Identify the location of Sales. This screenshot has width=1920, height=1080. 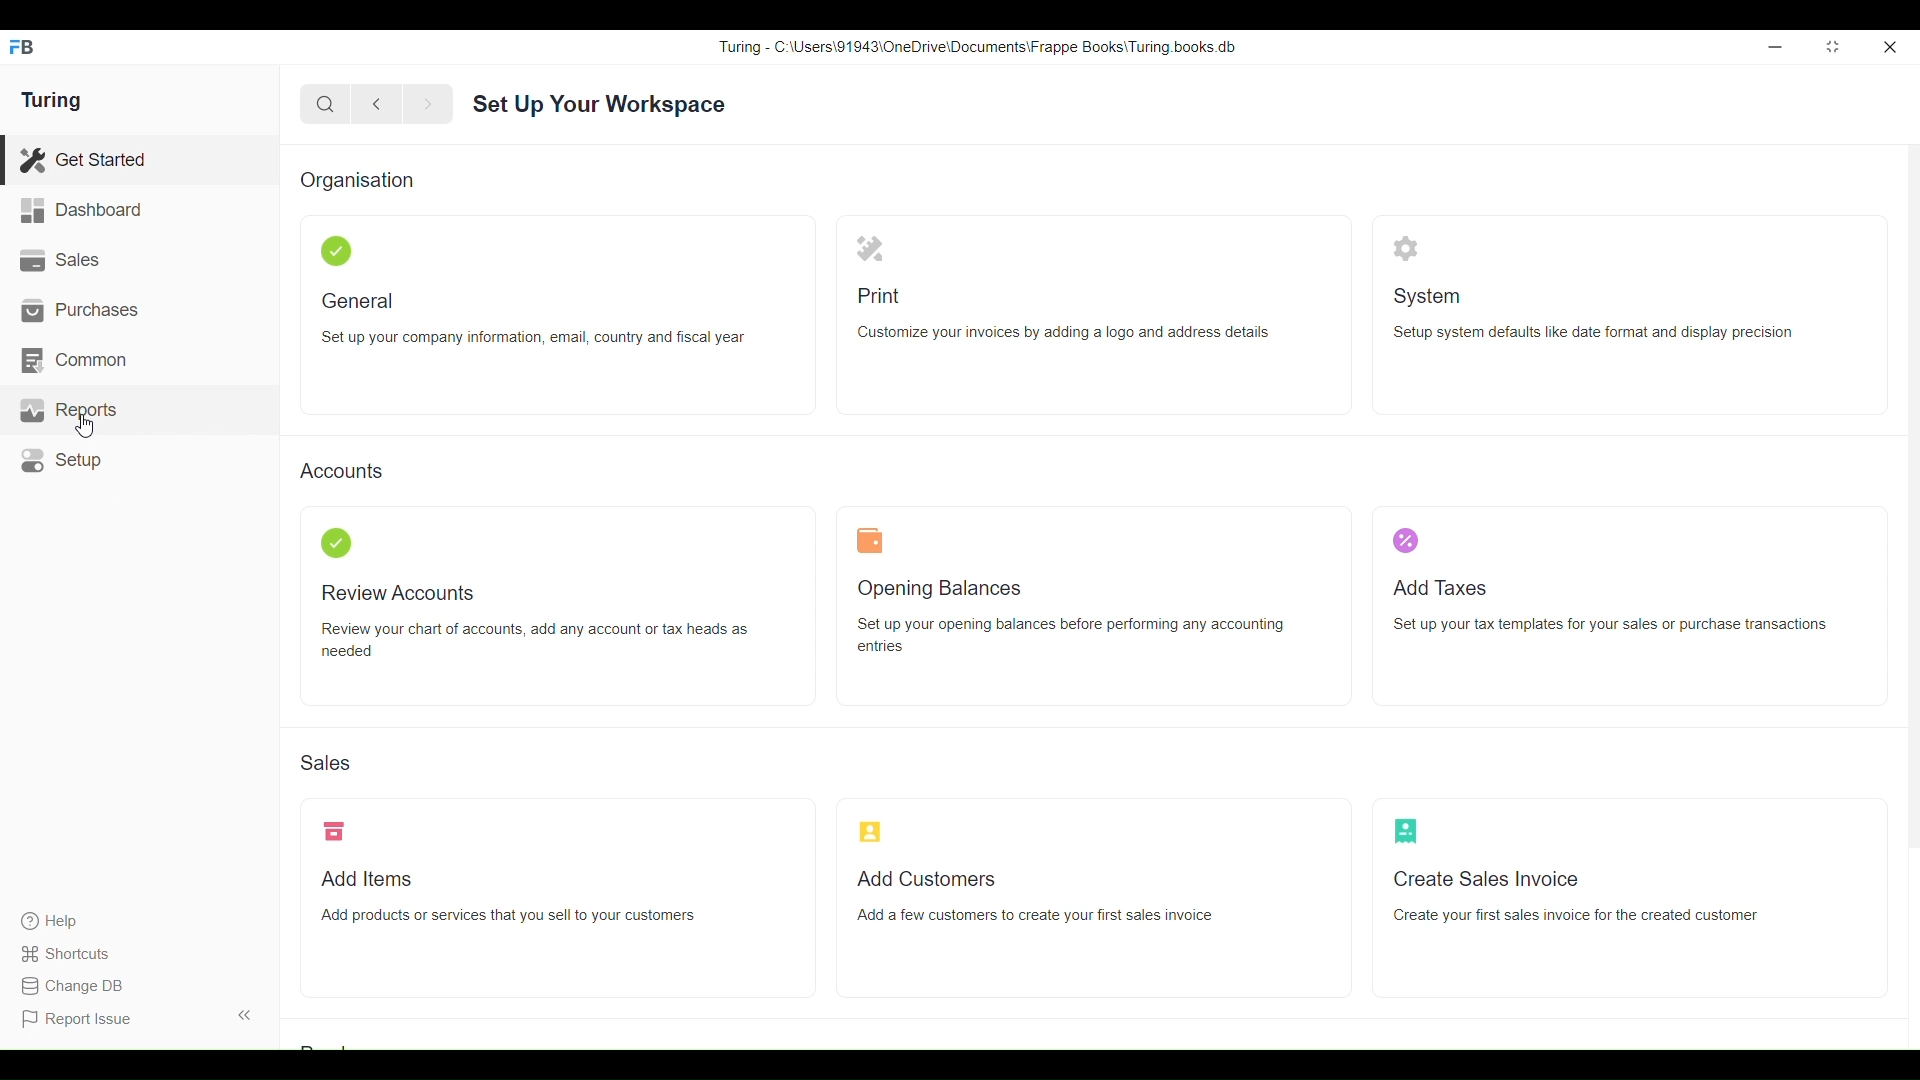
(139, 261).